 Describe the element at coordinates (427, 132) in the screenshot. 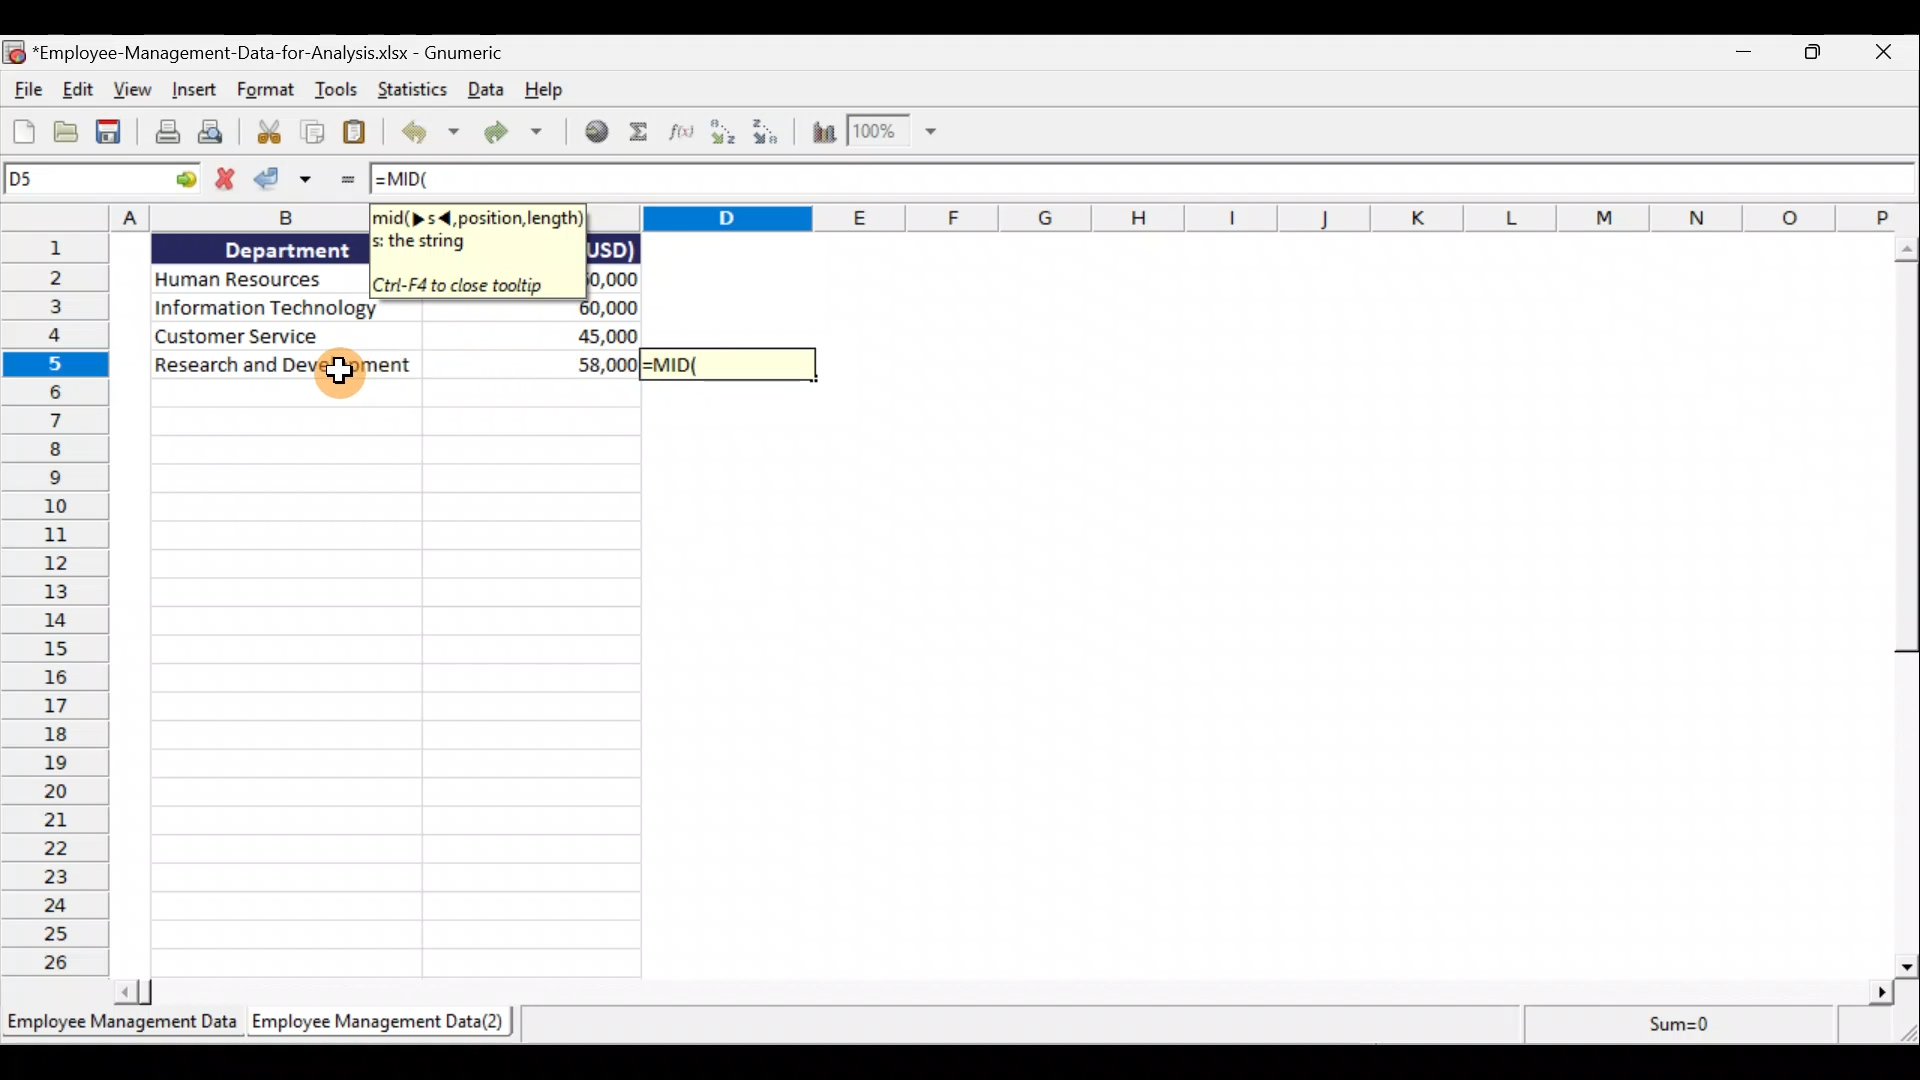

I see `Undo the last action` at that location.